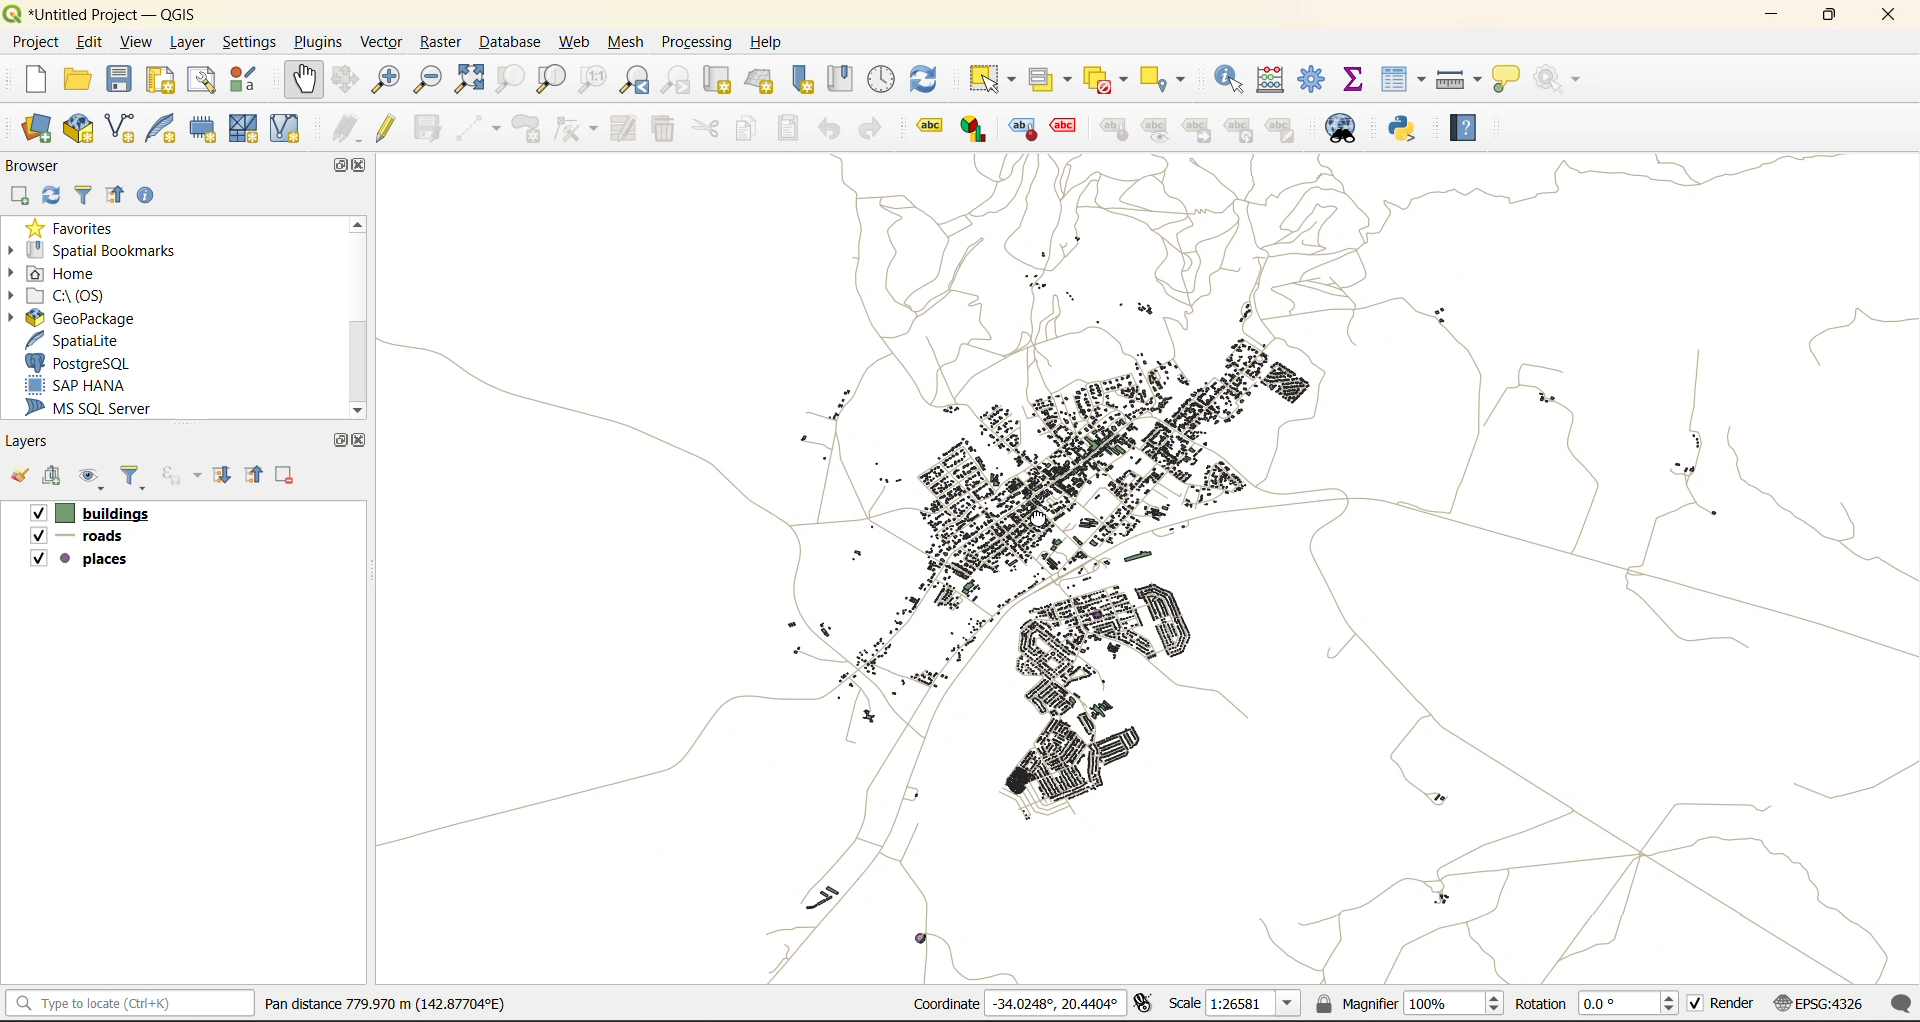  I want to click on maximize, so click(339, 439).